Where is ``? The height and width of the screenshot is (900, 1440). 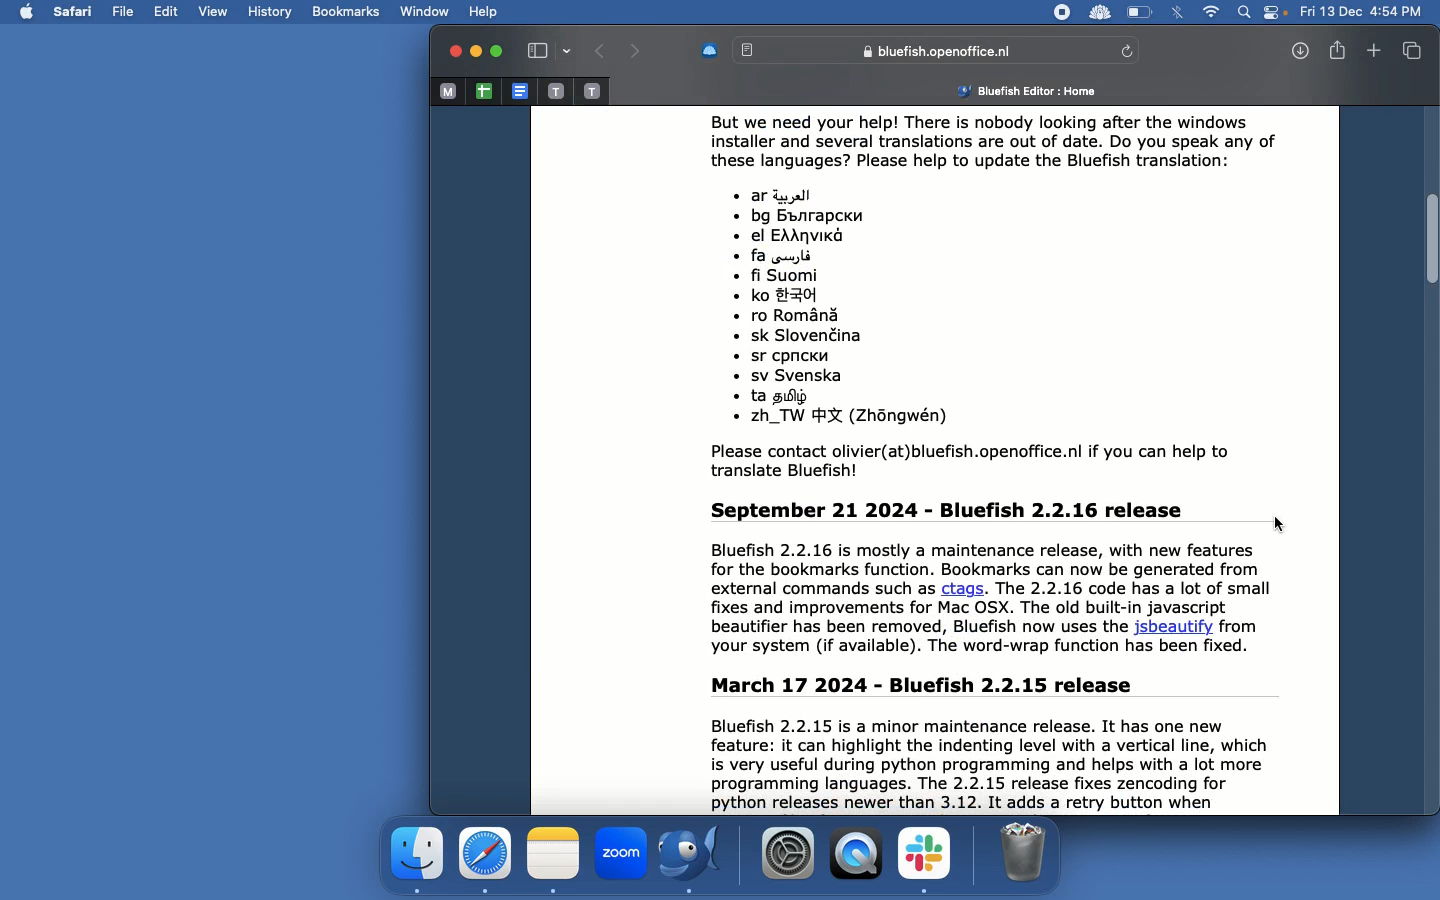  is located at coordinates (989, 462).